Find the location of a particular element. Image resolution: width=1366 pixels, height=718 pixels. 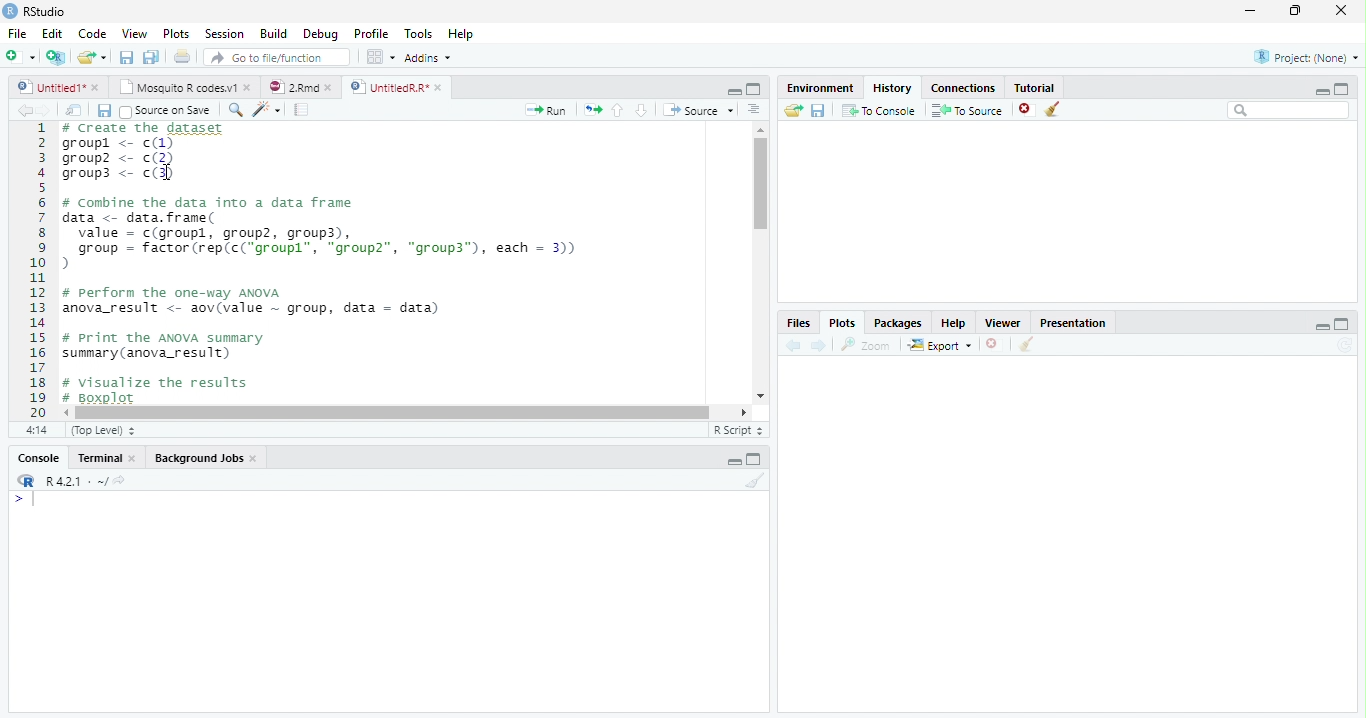

Show in new window is located at coordinates (77, 110).